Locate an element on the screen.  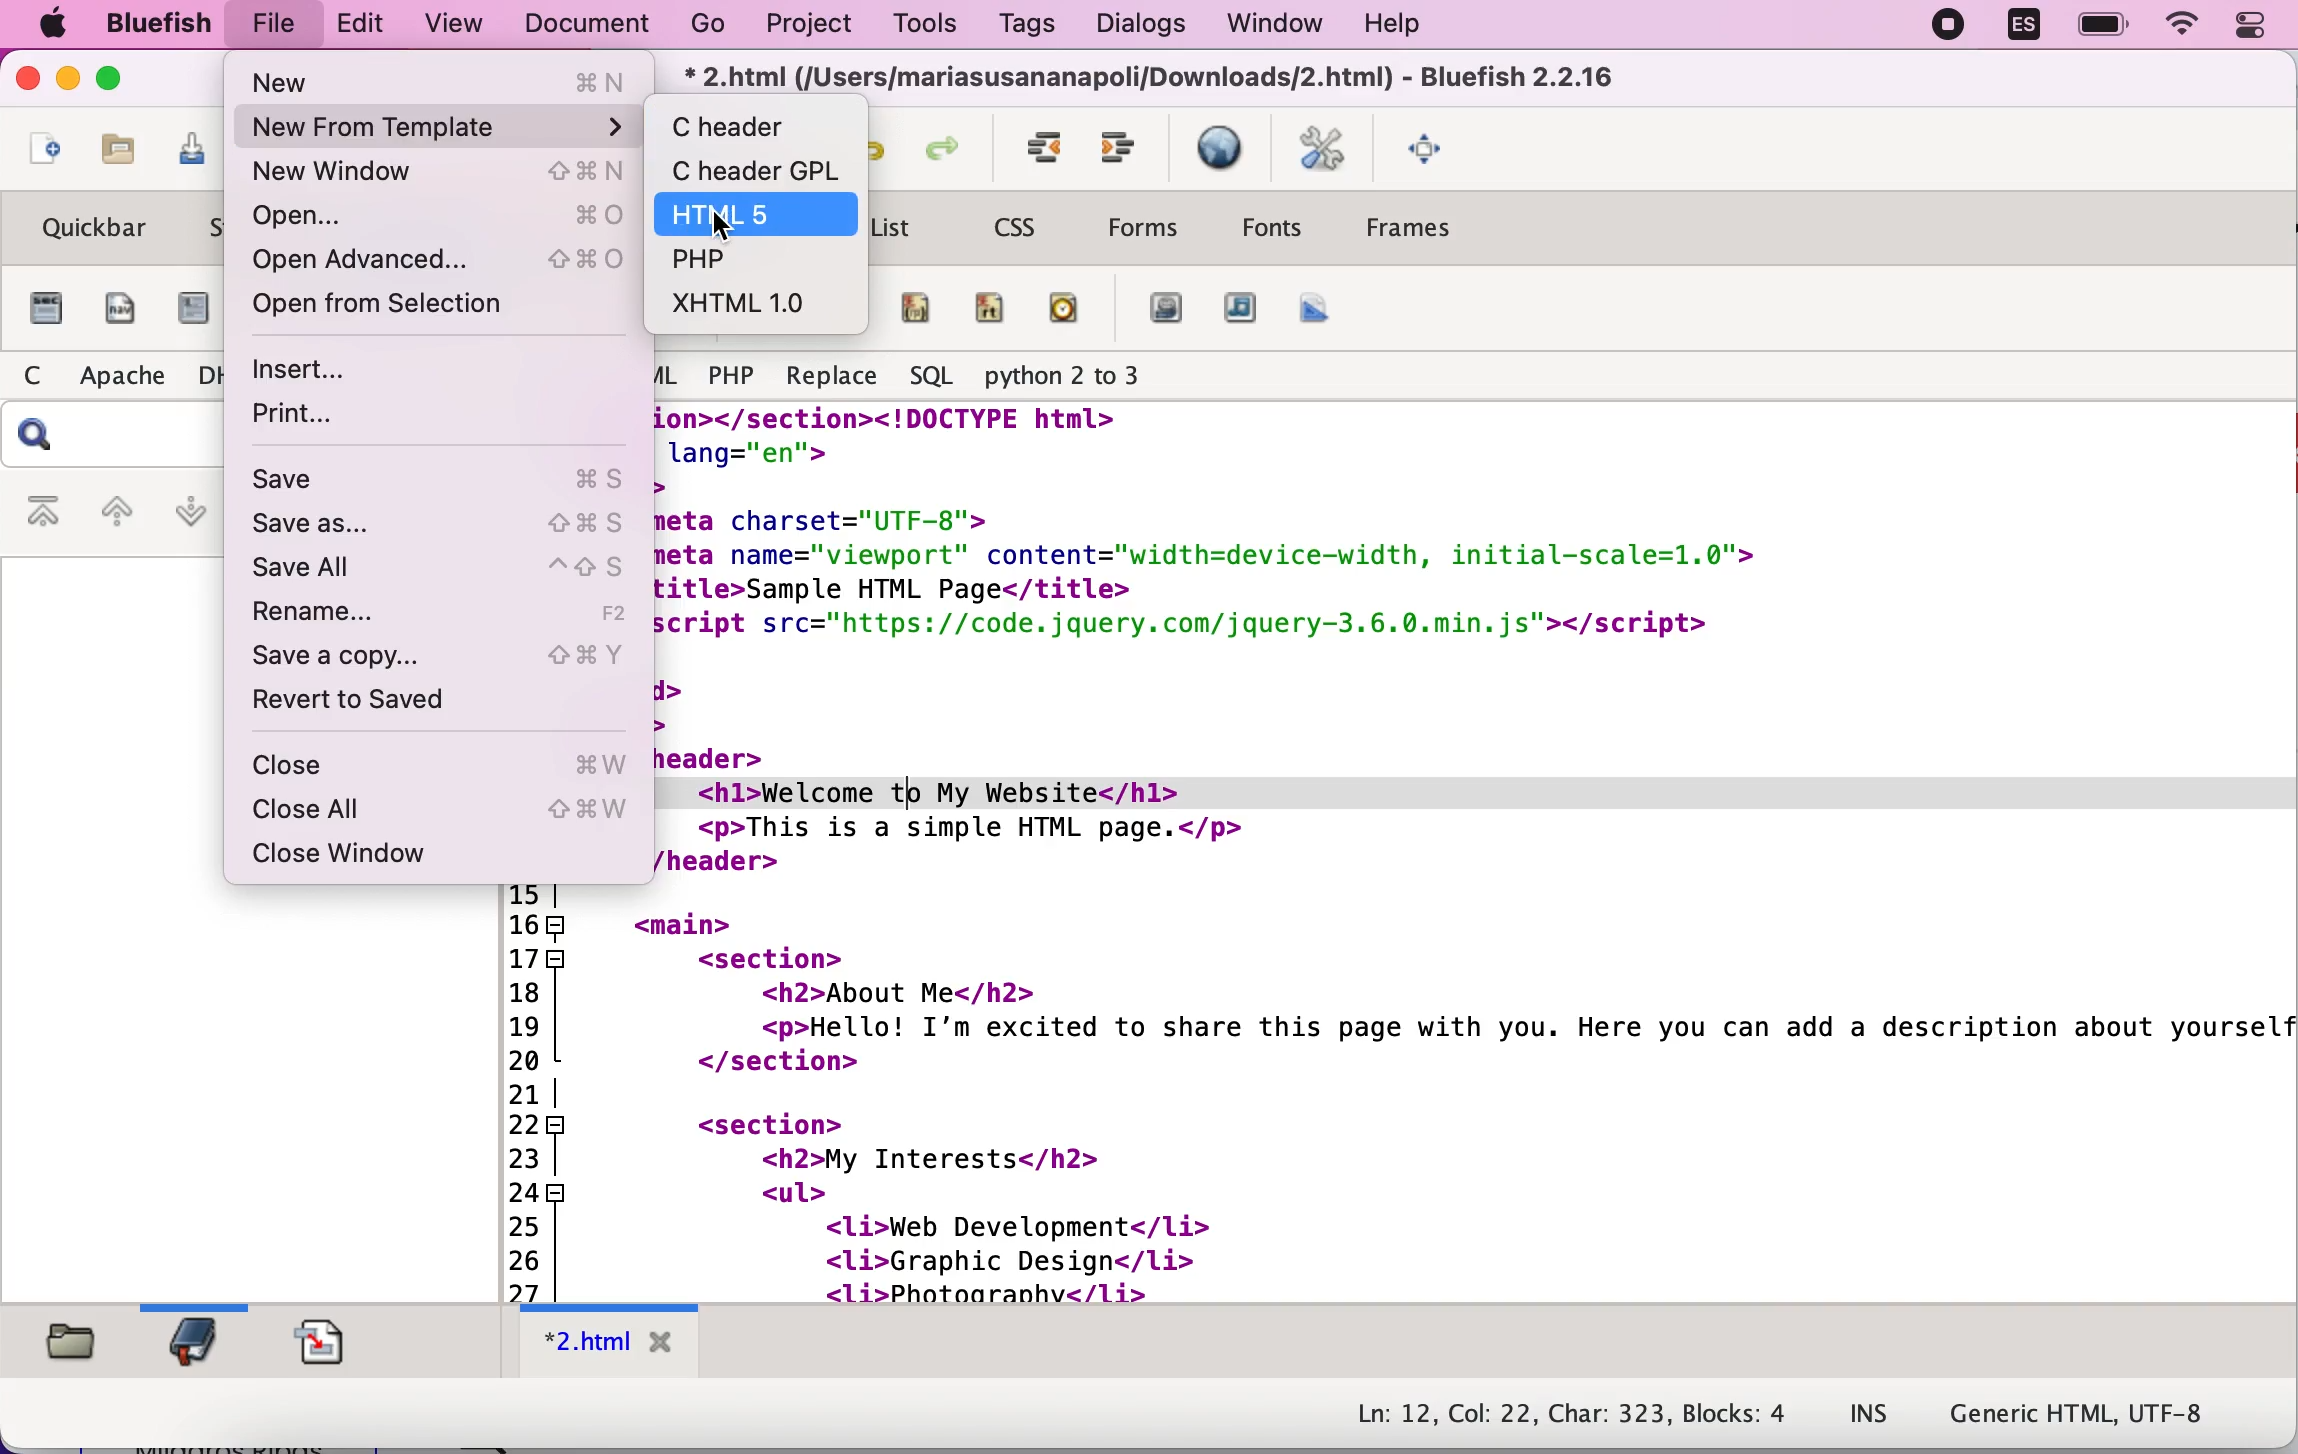
insert is located at coordinates (405, 370).